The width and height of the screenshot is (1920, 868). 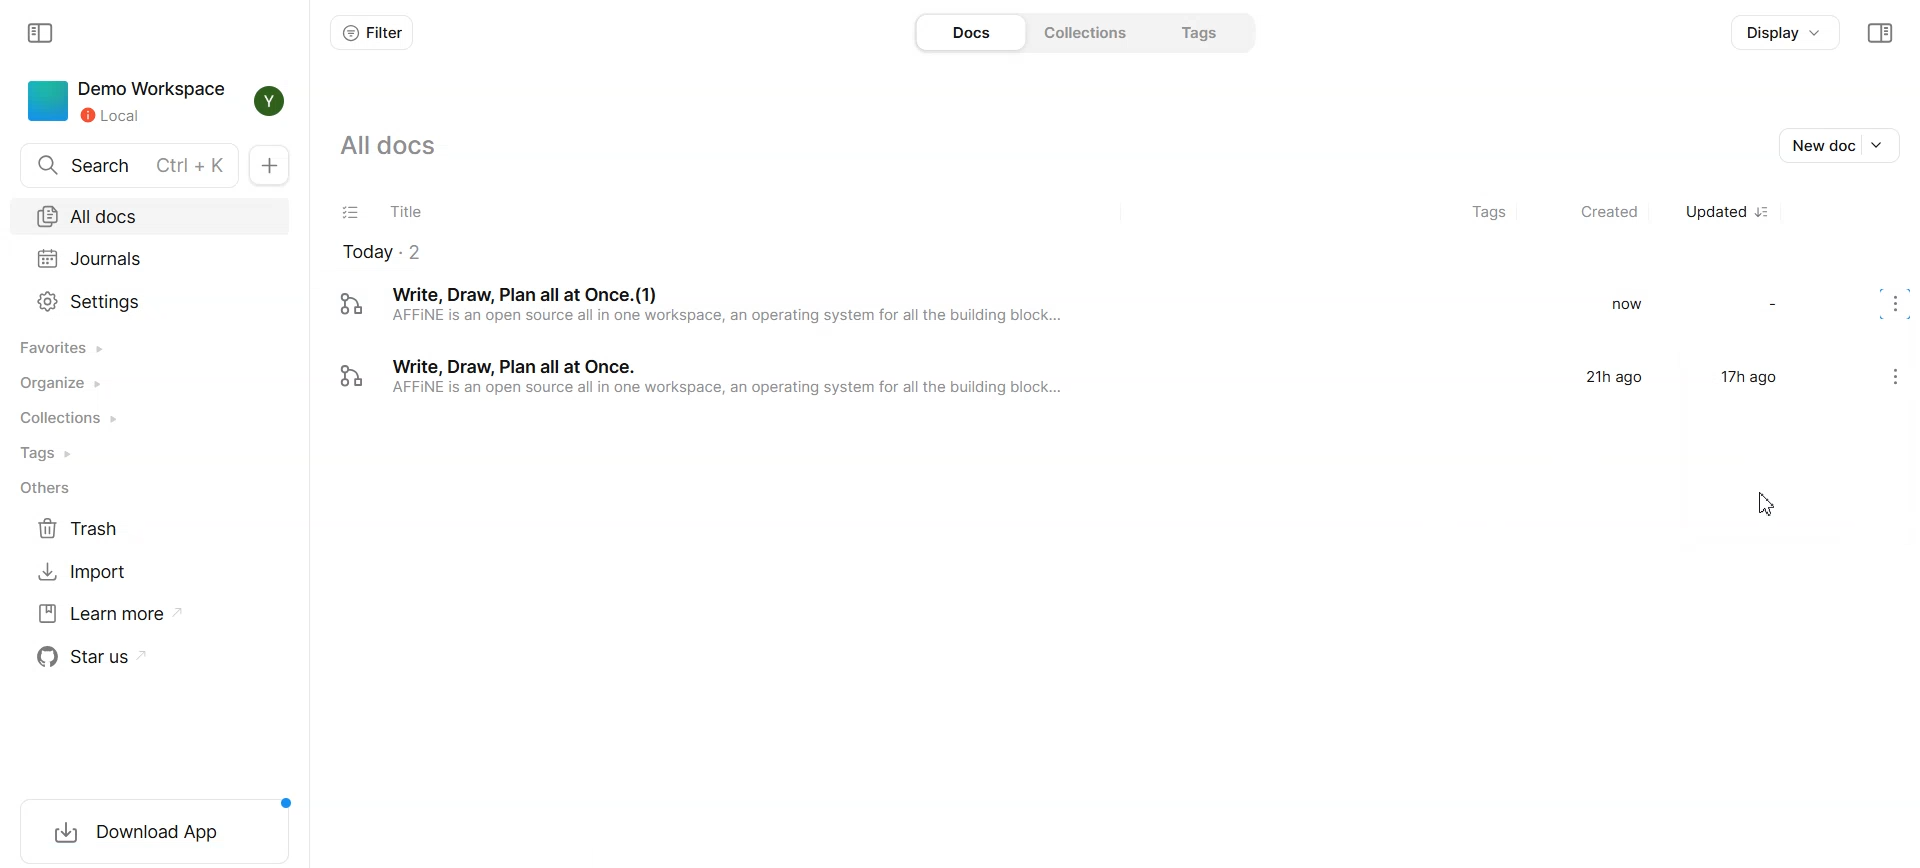 I want to click on more options, so click(x=1892, y=374).